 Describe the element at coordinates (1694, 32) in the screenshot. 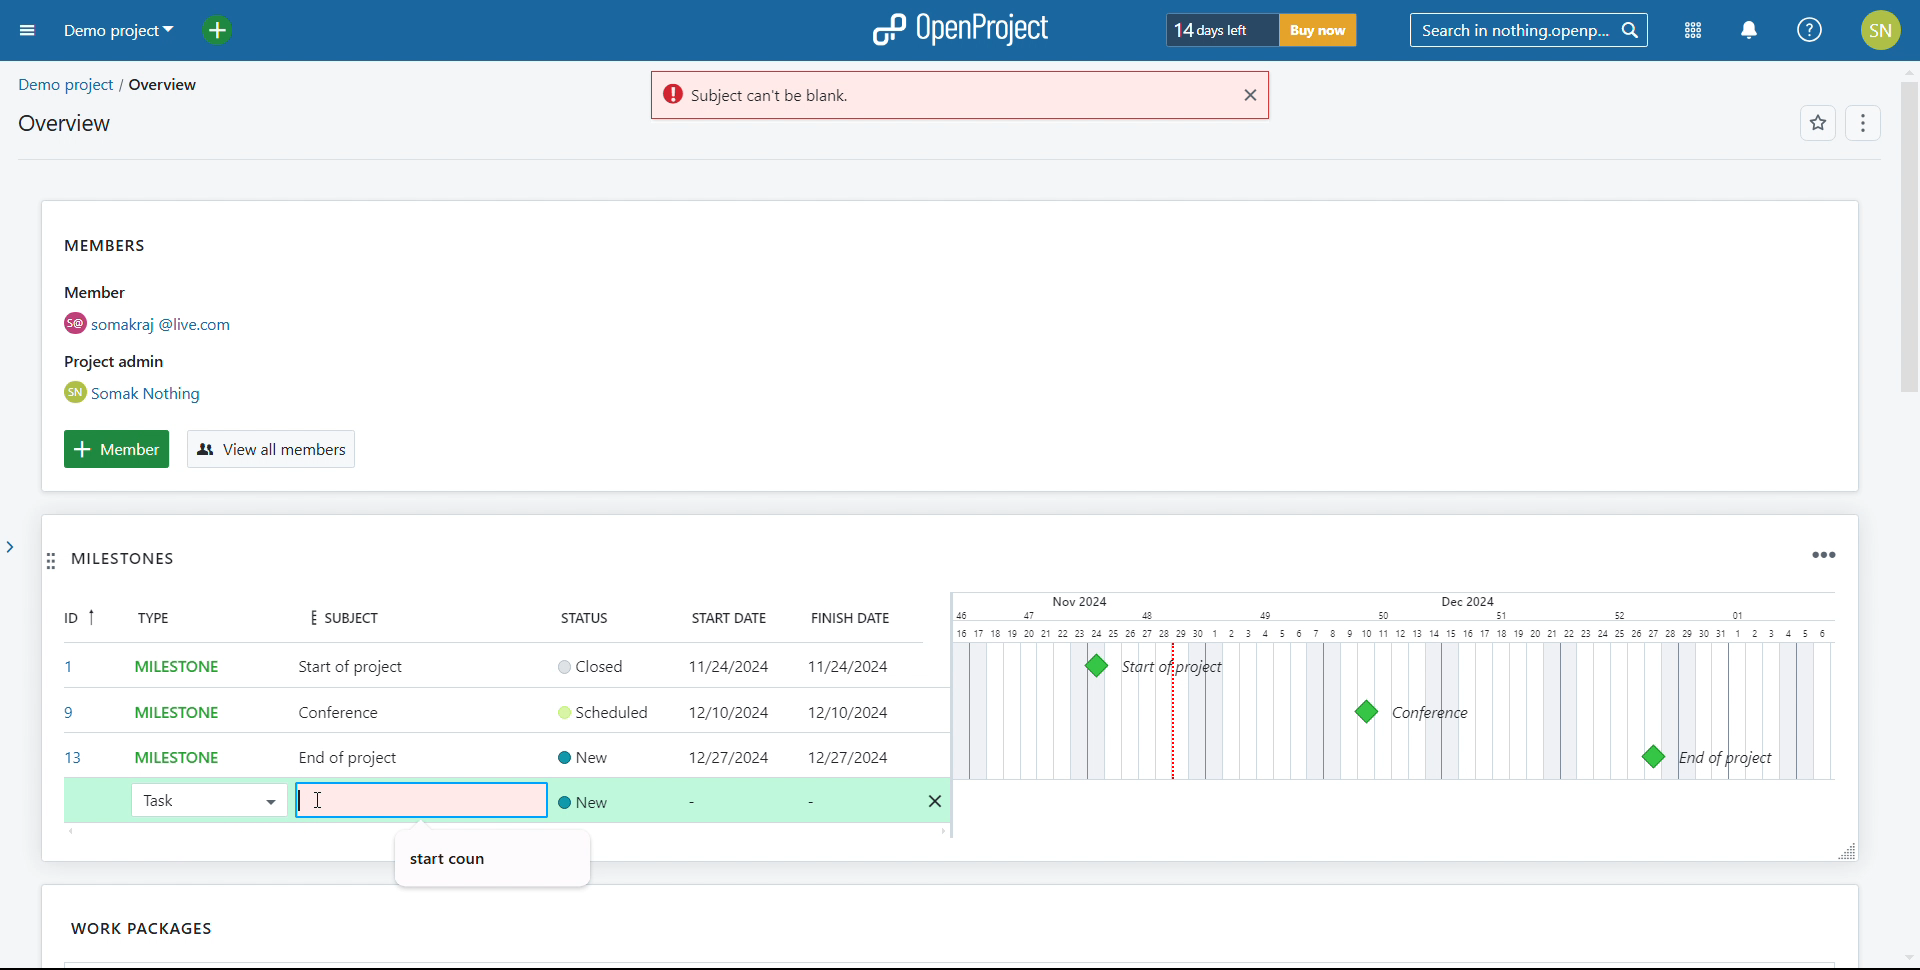

I see `modules` at that location.